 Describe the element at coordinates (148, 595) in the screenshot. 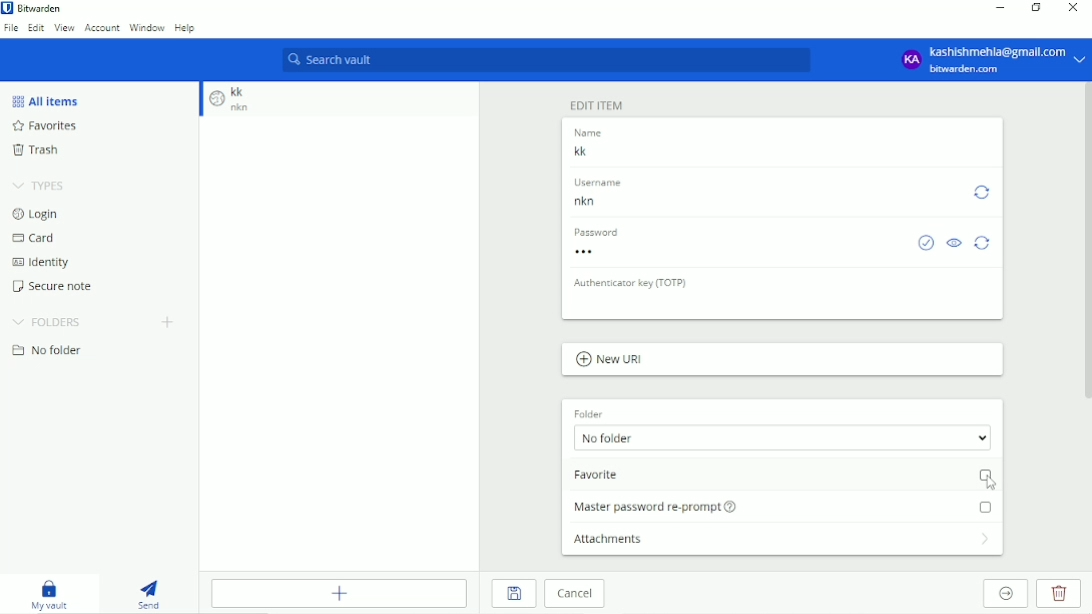

I see `Send` at that location.